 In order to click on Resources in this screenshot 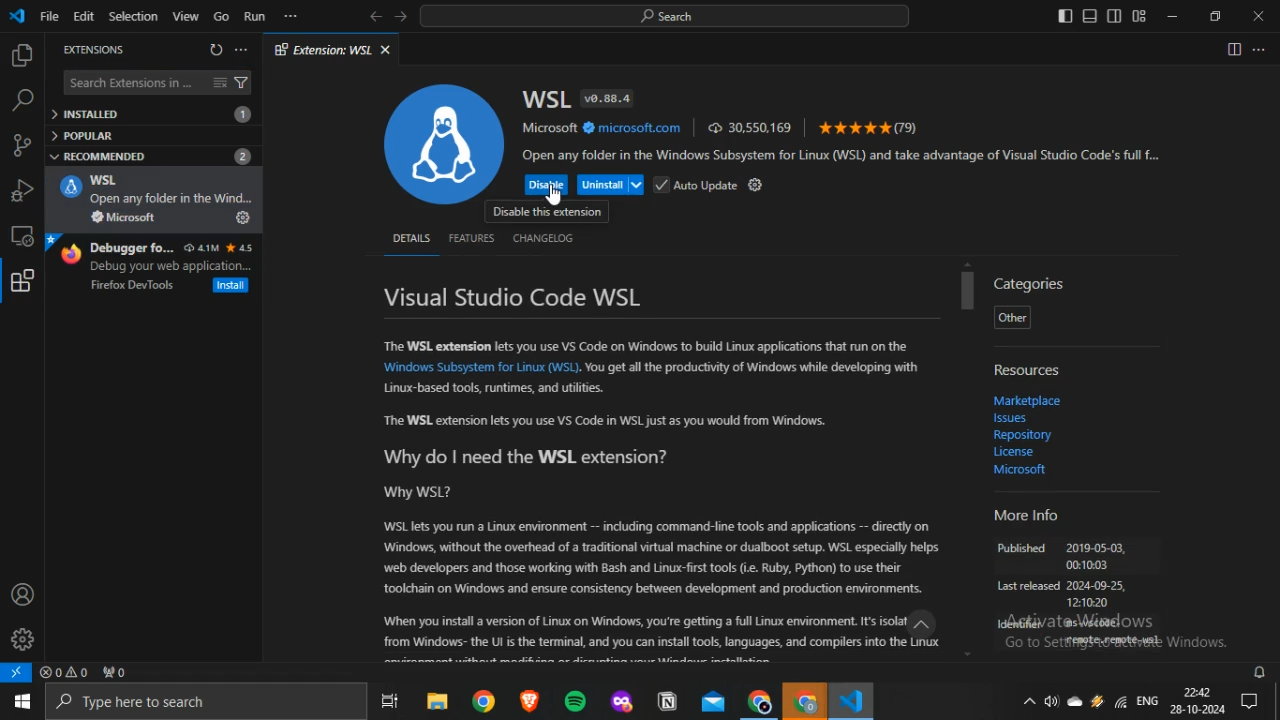, I will do `click(1029, 370)`.